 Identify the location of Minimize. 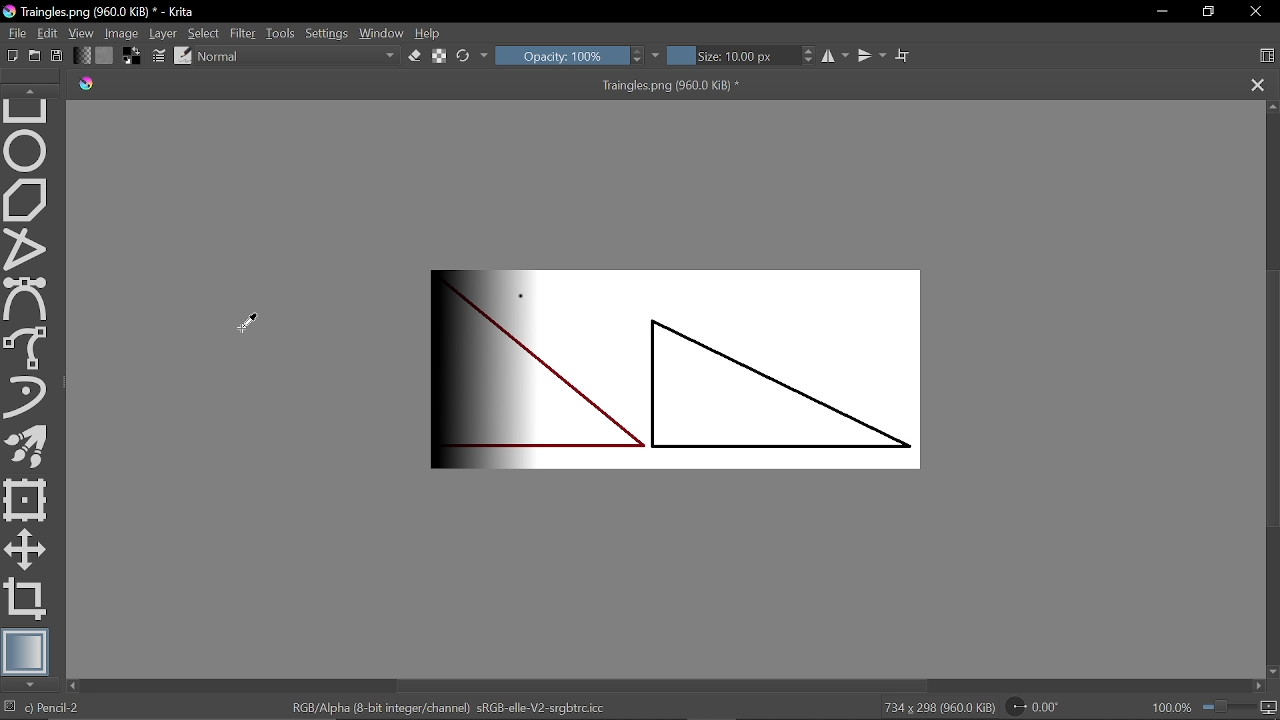
(1162, 13).